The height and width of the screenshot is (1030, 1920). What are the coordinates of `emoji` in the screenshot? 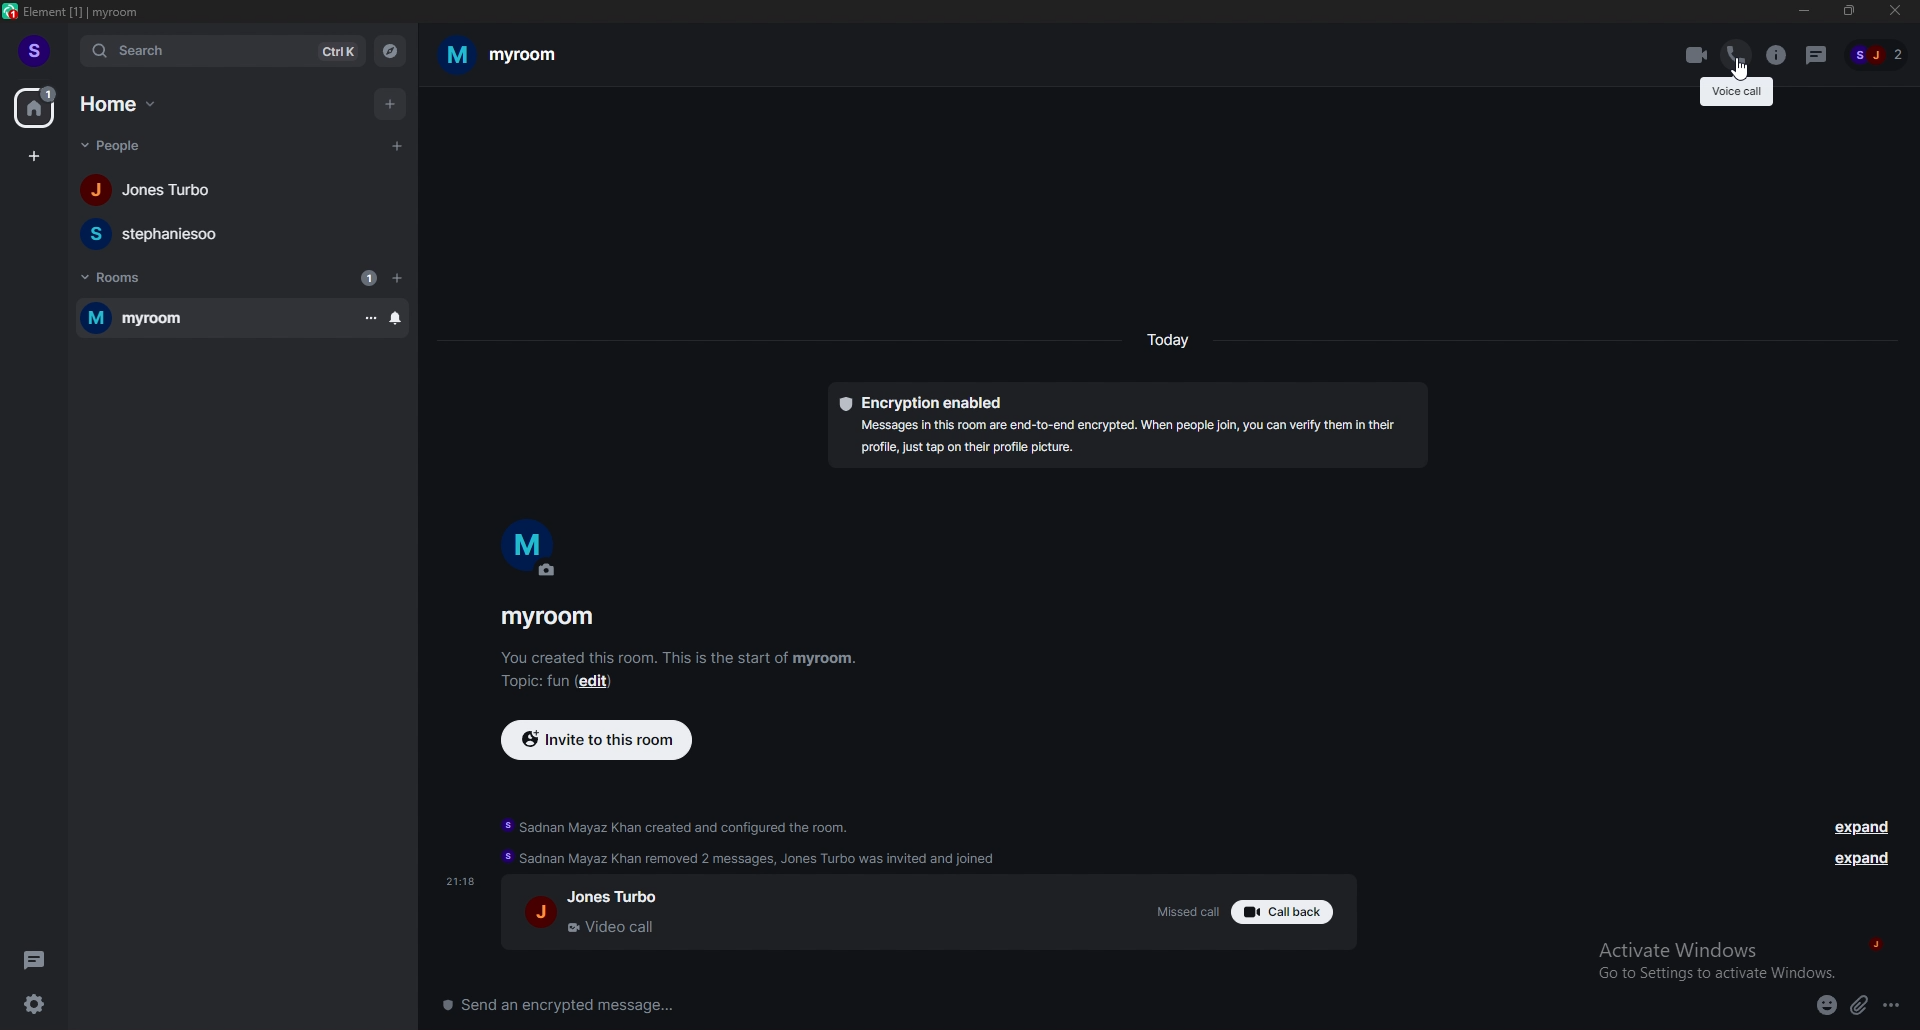 It's located at (1825, 1005).